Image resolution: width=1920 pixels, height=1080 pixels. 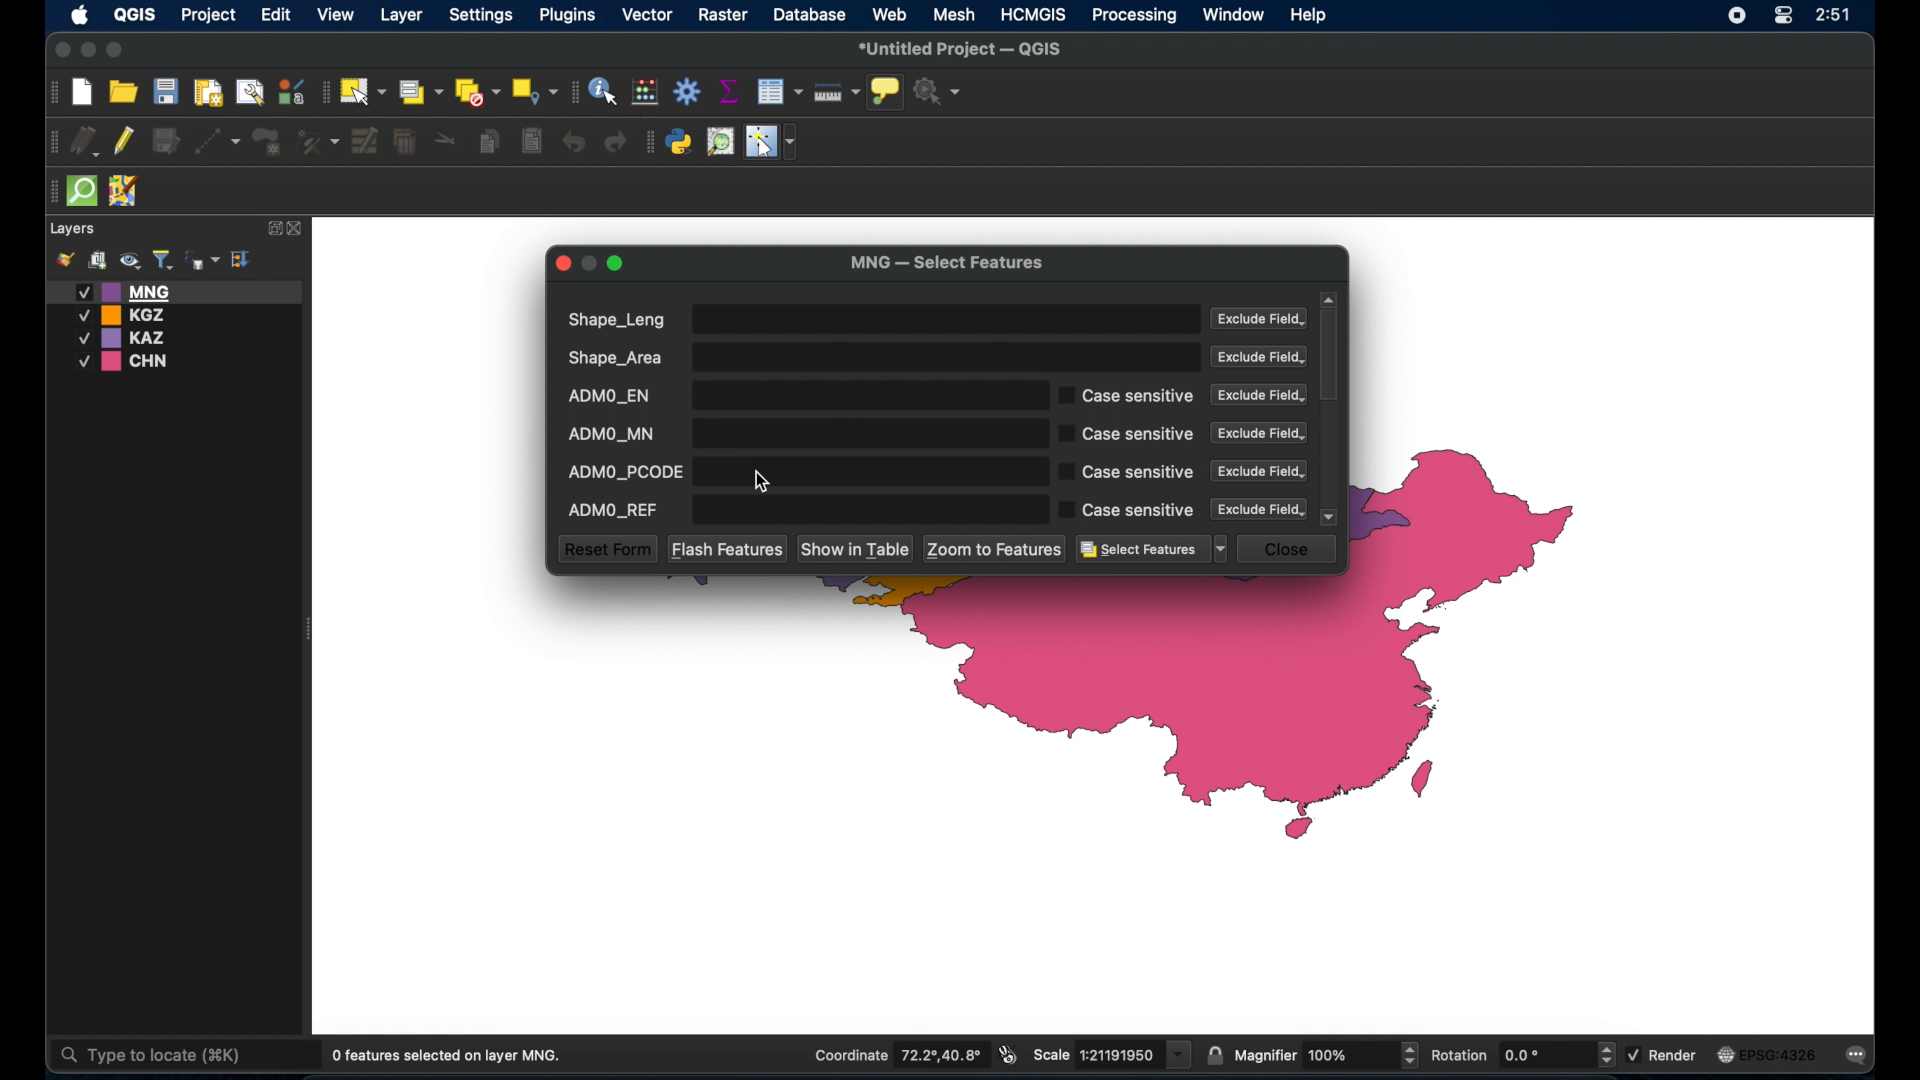 I want to click on scroll up arrow, so click(x=1329, y=299).